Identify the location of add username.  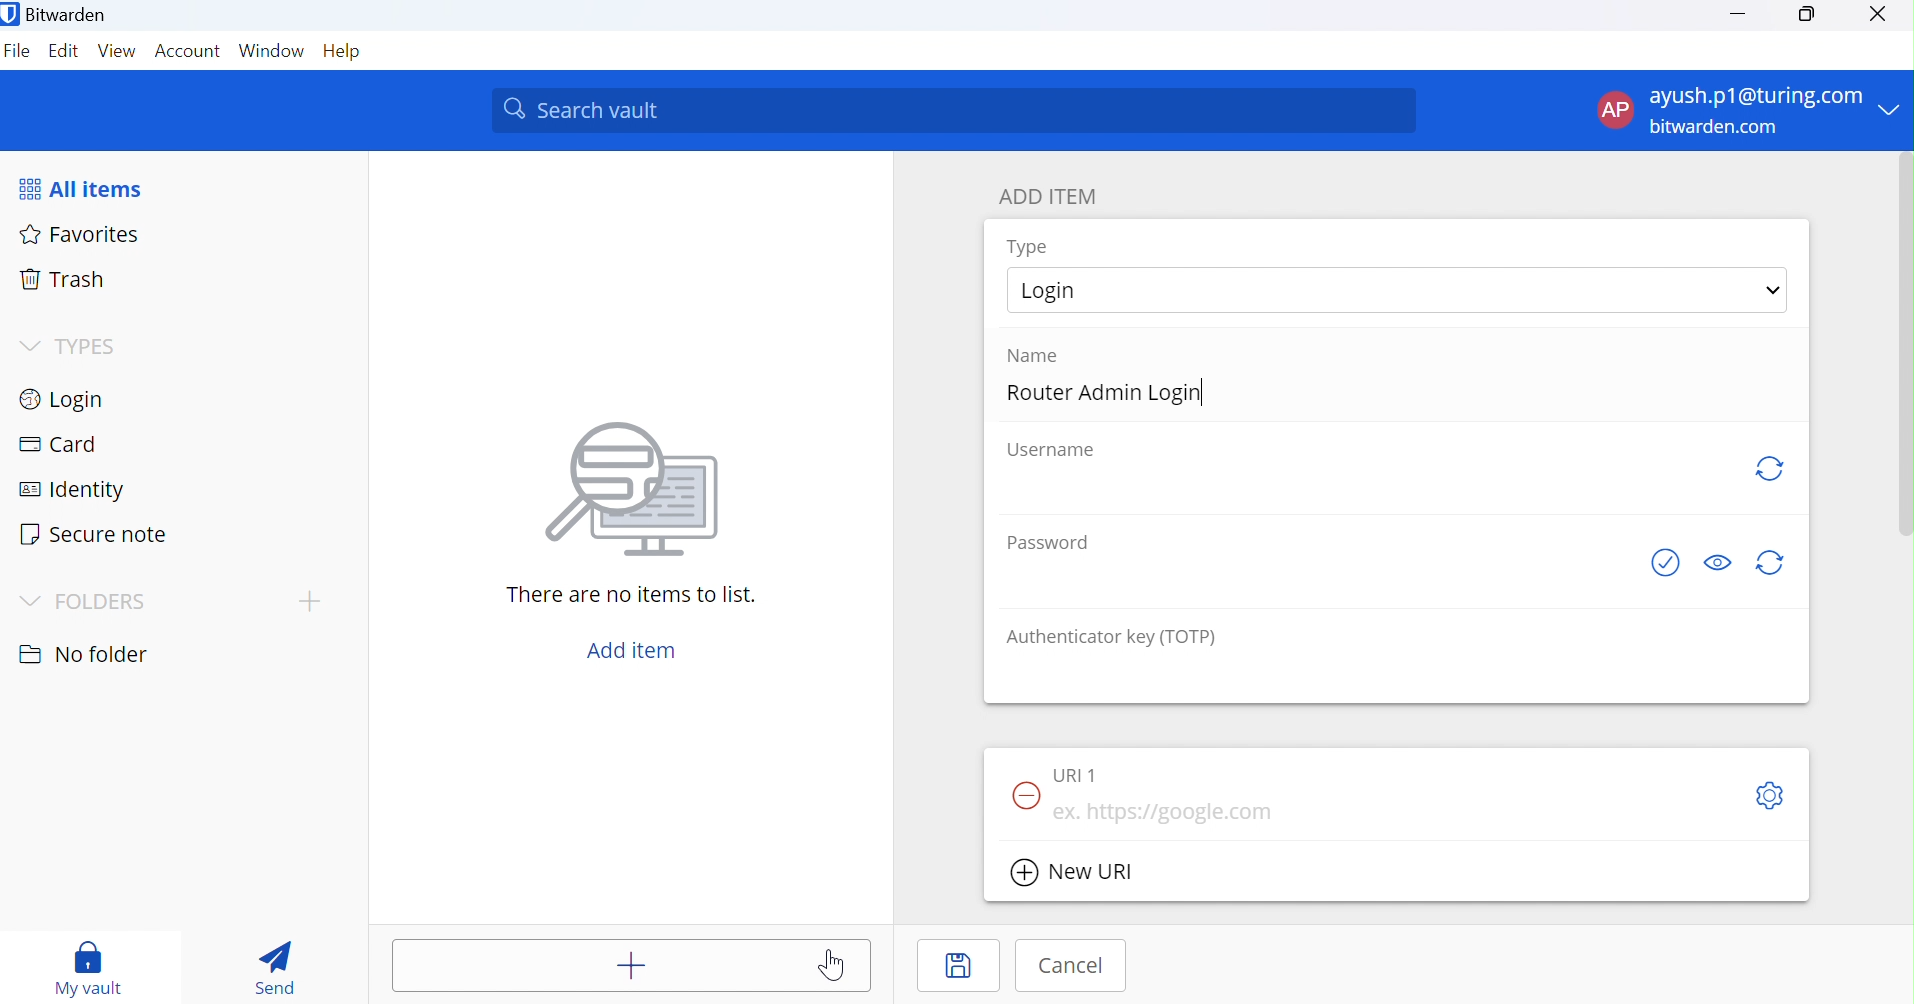
(1368, 488).